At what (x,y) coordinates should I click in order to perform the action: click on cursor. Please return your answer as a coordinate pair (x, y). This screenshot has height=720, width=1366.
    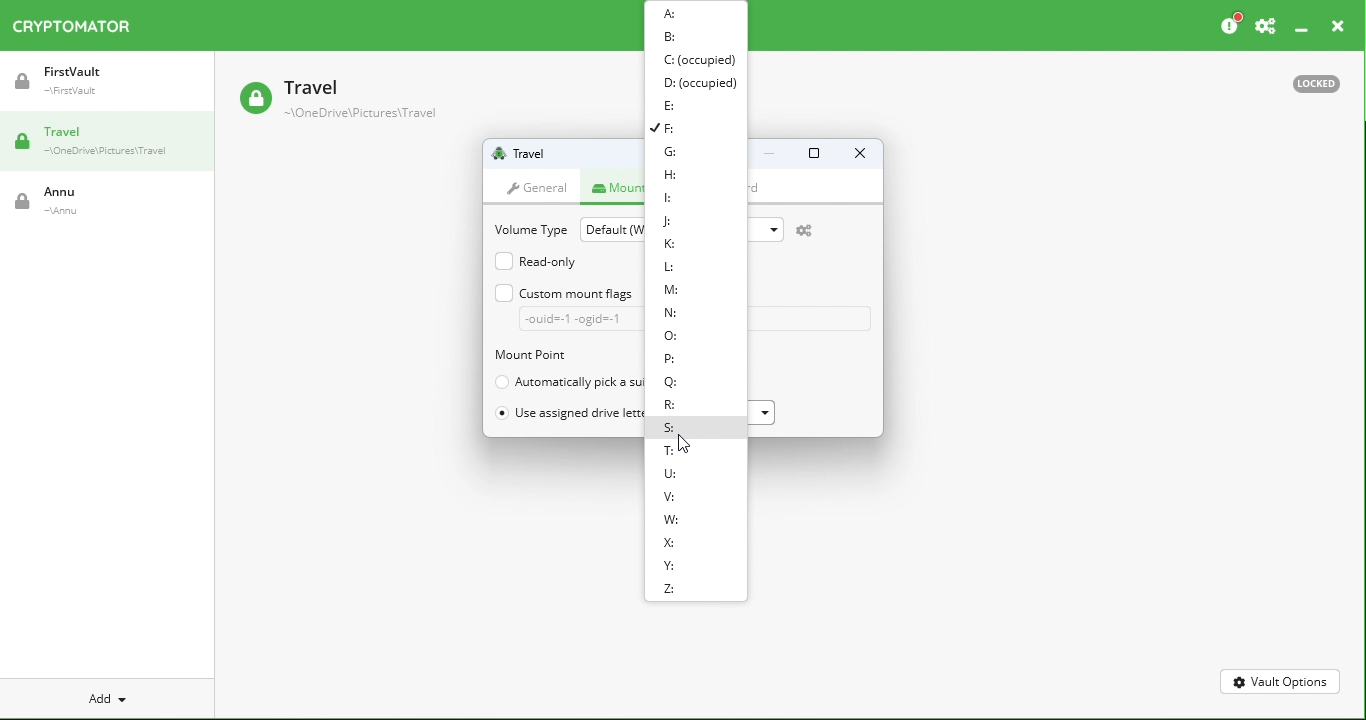
    Looking at the image, I should click on (690, 442).